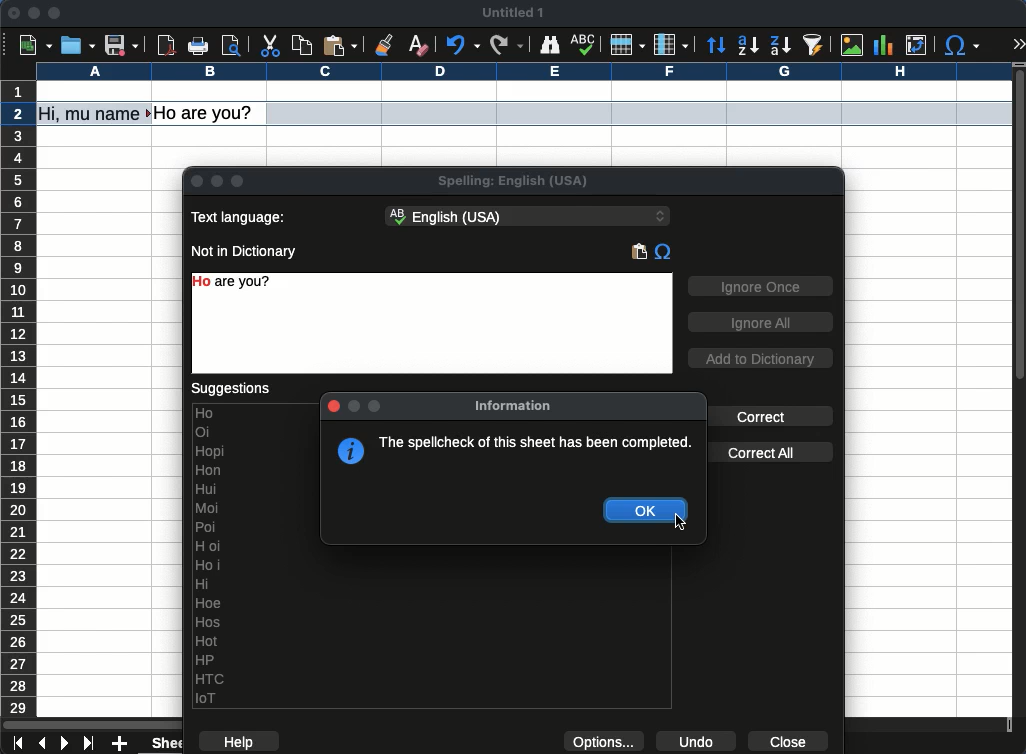 This screenshot has height=754, width=1026. What do you see at coordinates (161, 744) in the screenshot?
I see `sheet 1` at bounding box center [161, 744].